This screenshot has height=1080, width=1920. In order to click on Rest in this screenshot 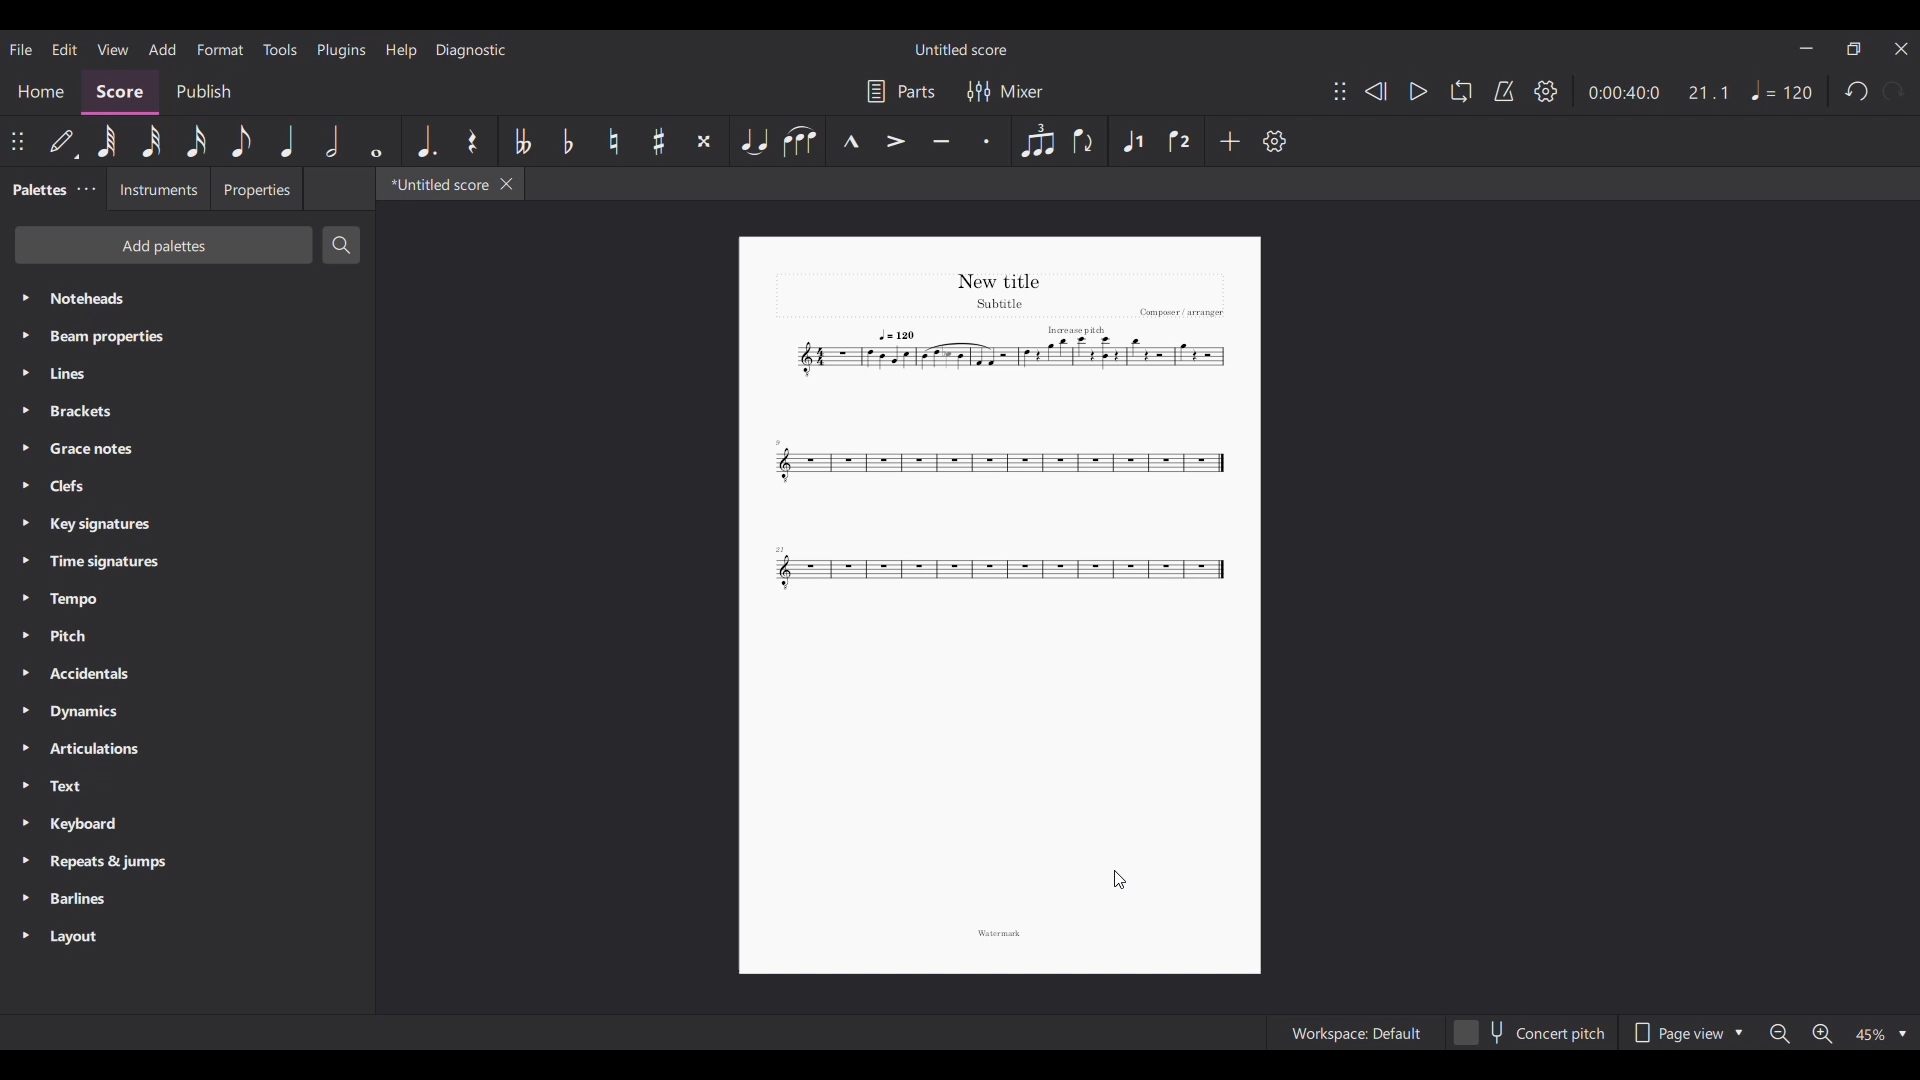, I will do `click(473, 141)`.